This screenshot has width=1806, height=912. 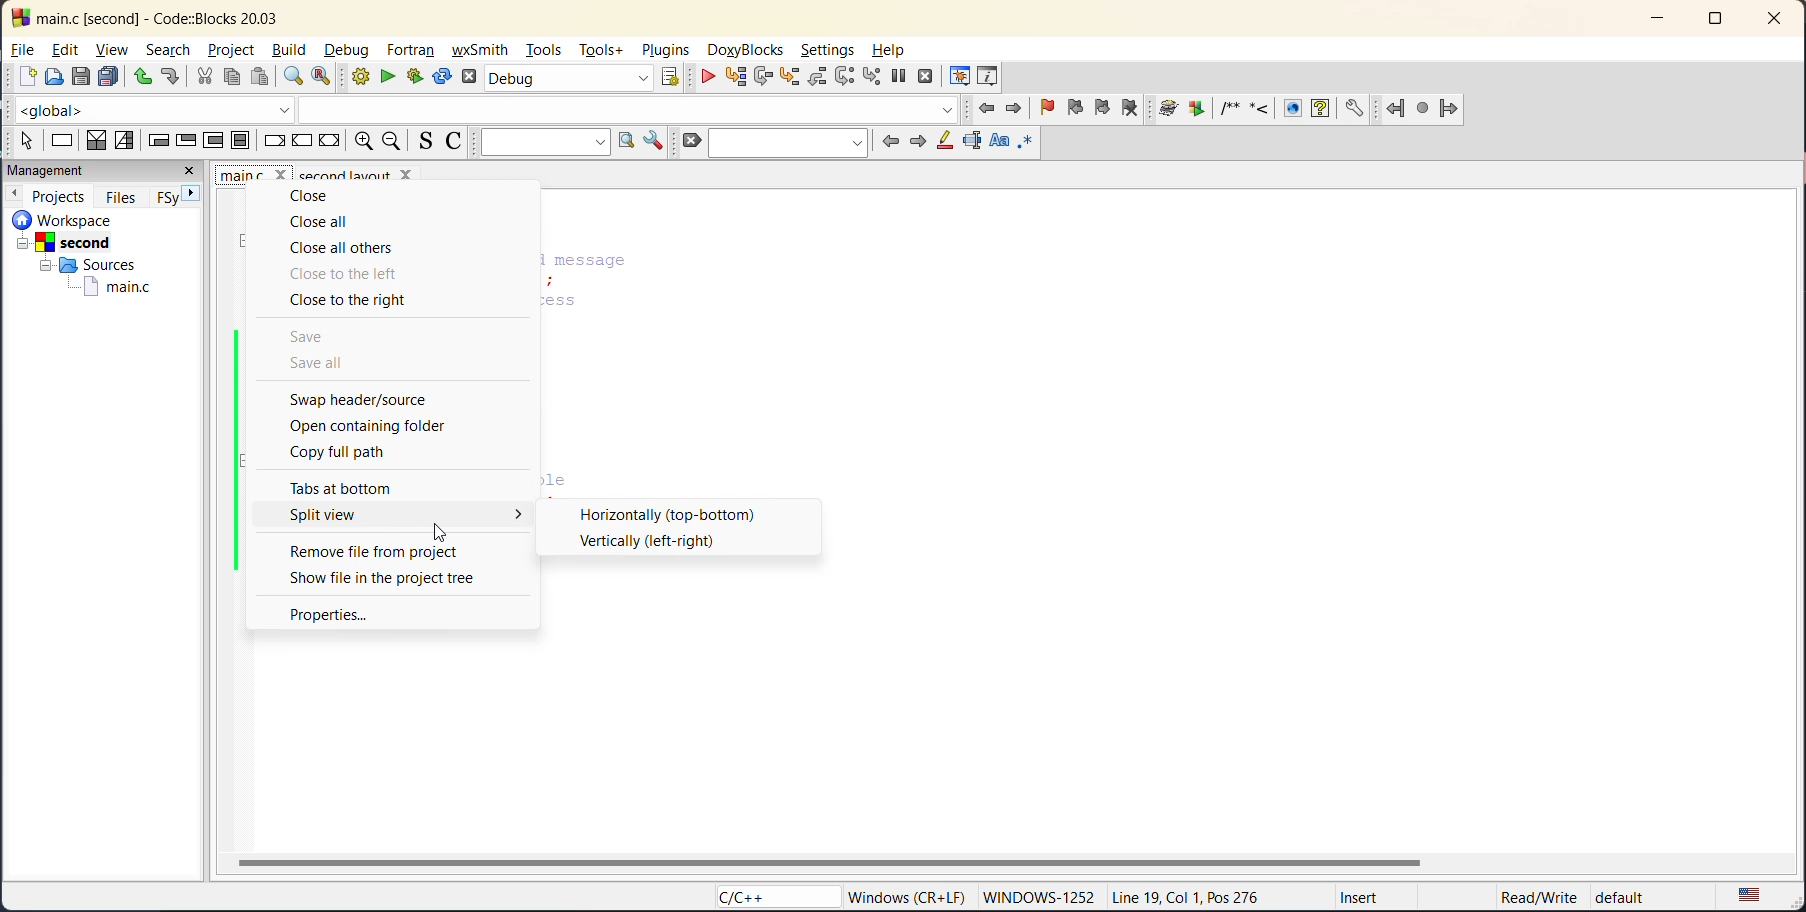 I want to click on workspace, so click(x=94, y=219).